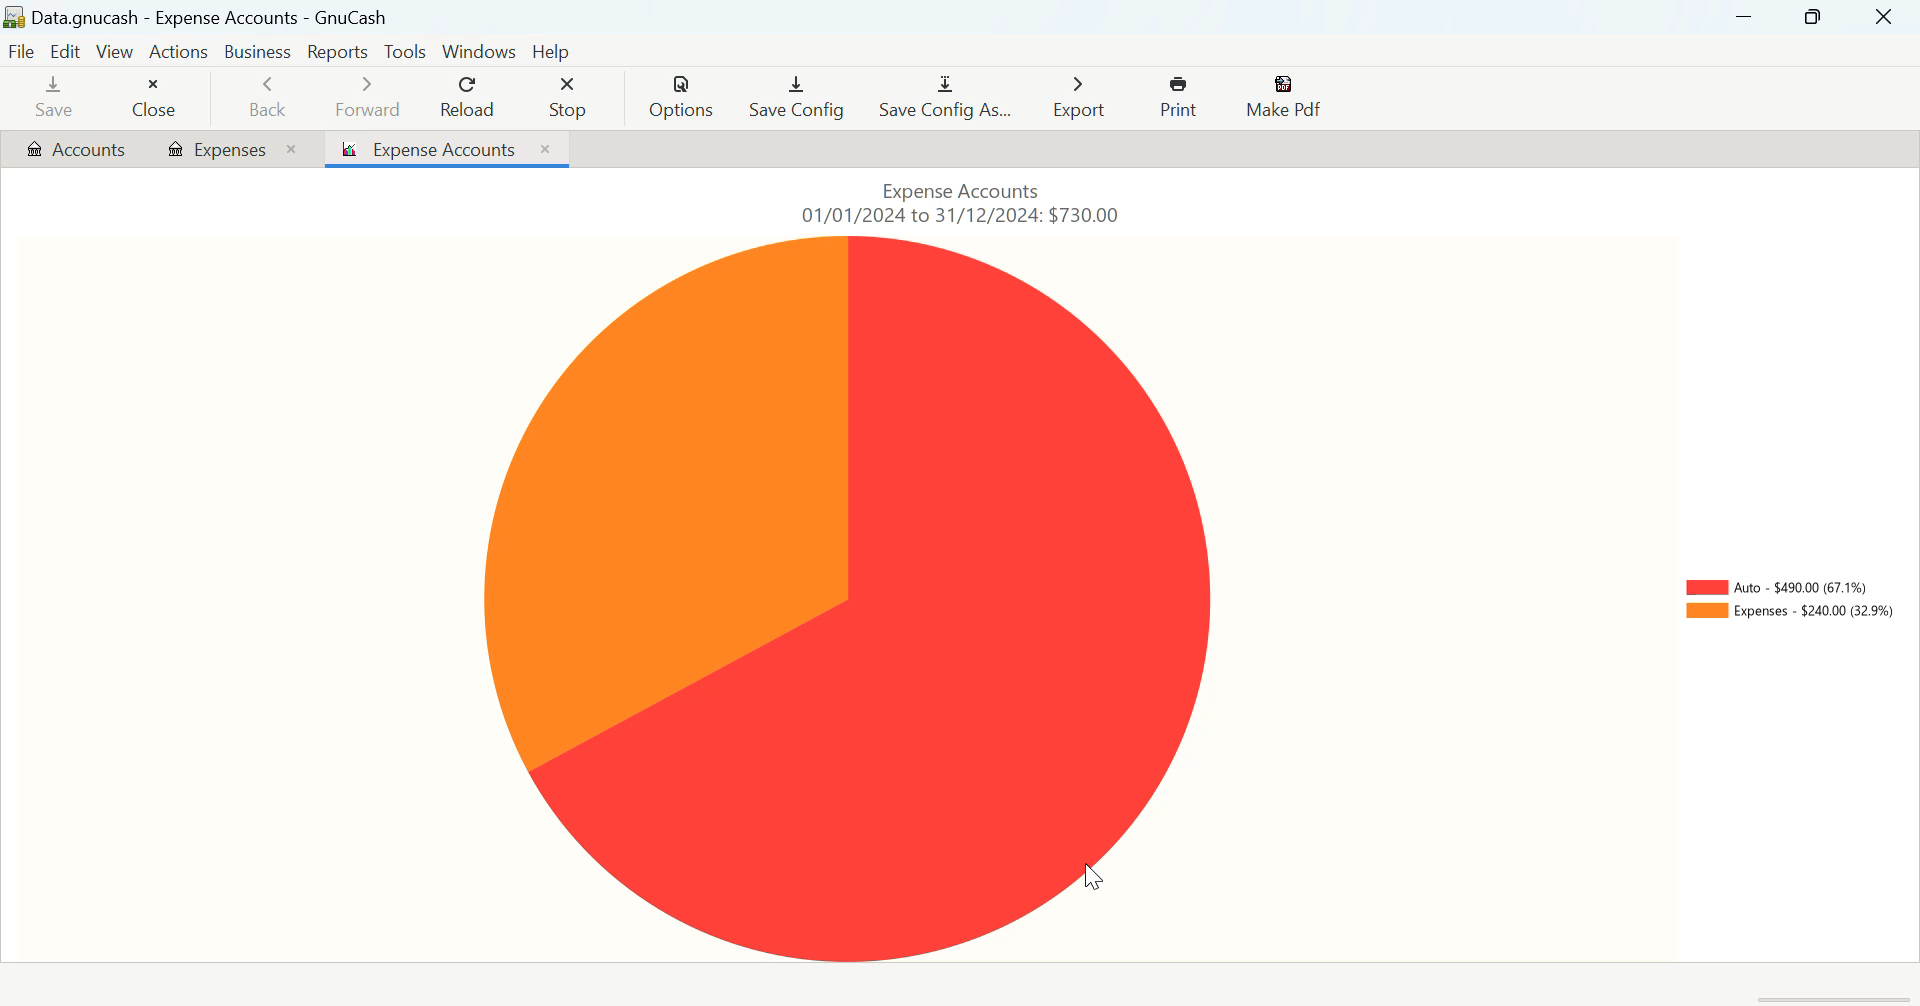 The image size is (1920, 1006). What do you see at coordinates (1886, 17) in the screenshot?
I see `Close Window` at bounding box center [1886, 17].